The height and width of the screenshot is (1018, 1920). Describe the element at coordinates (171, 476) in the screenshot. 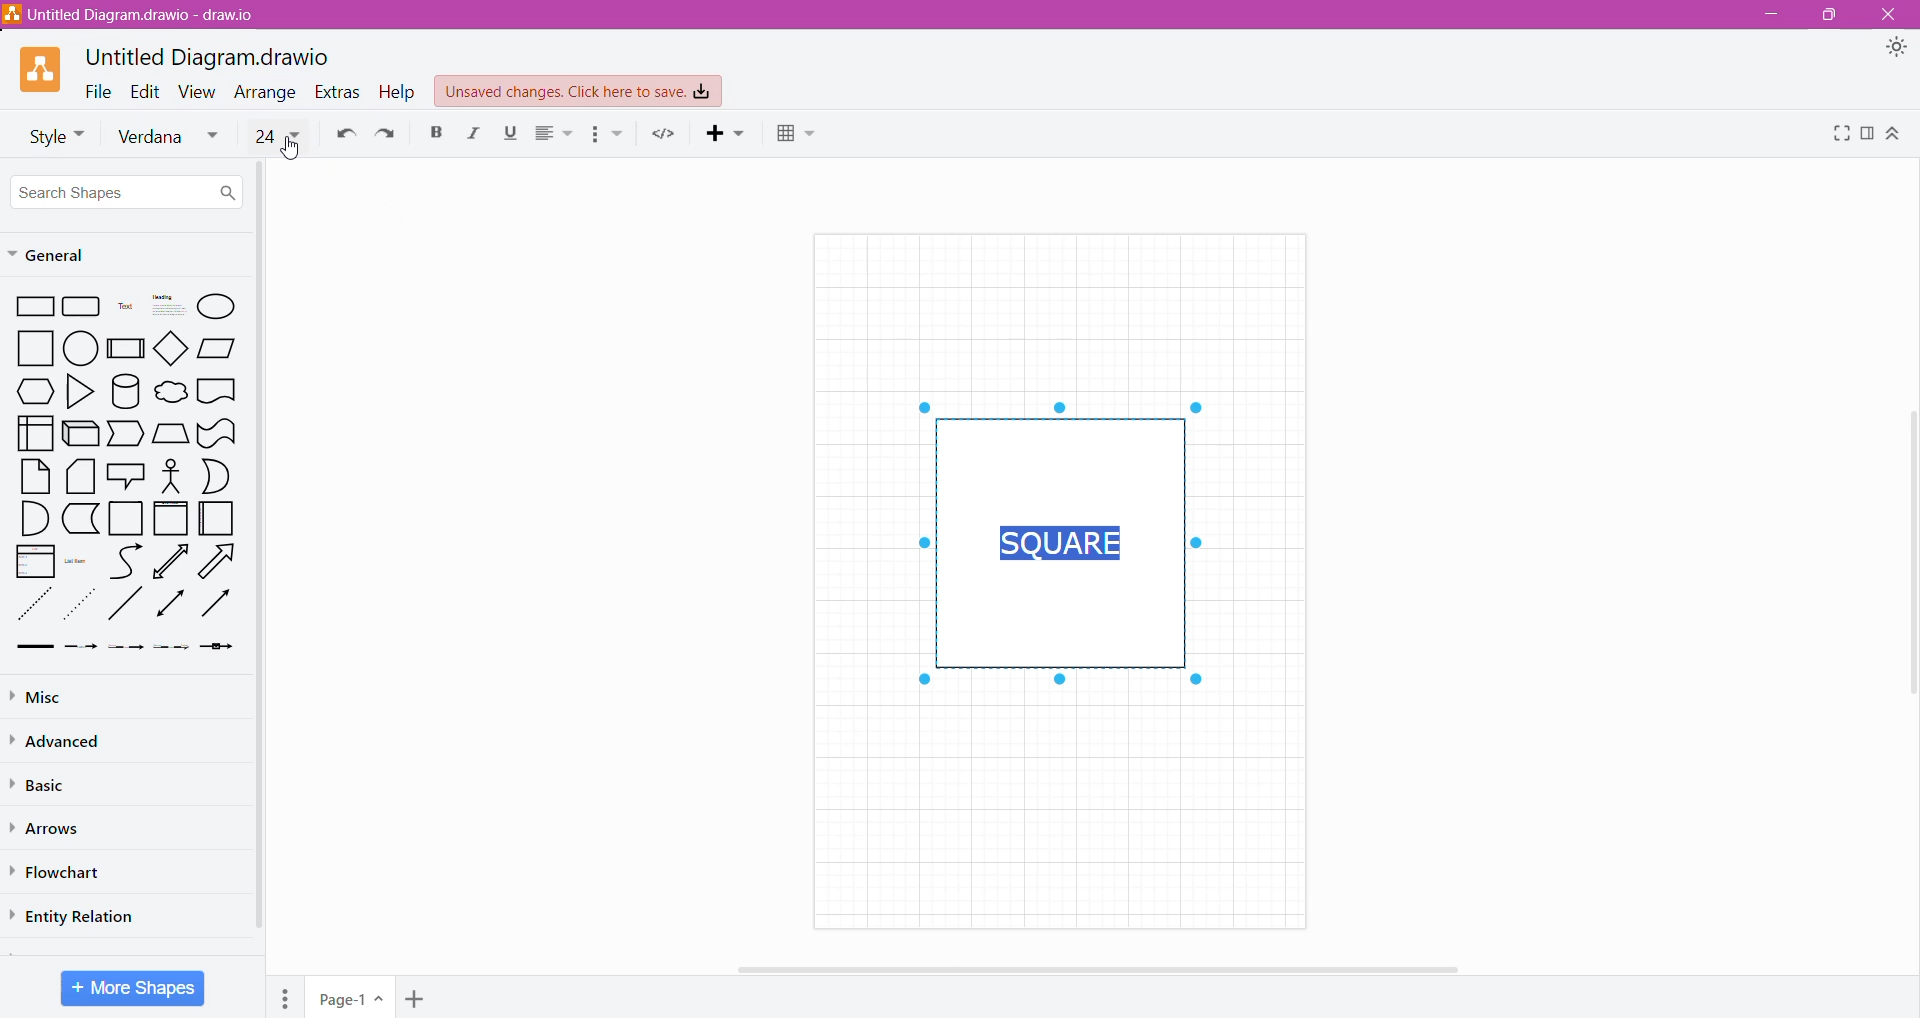

I see `Stick Figure ` at that location.